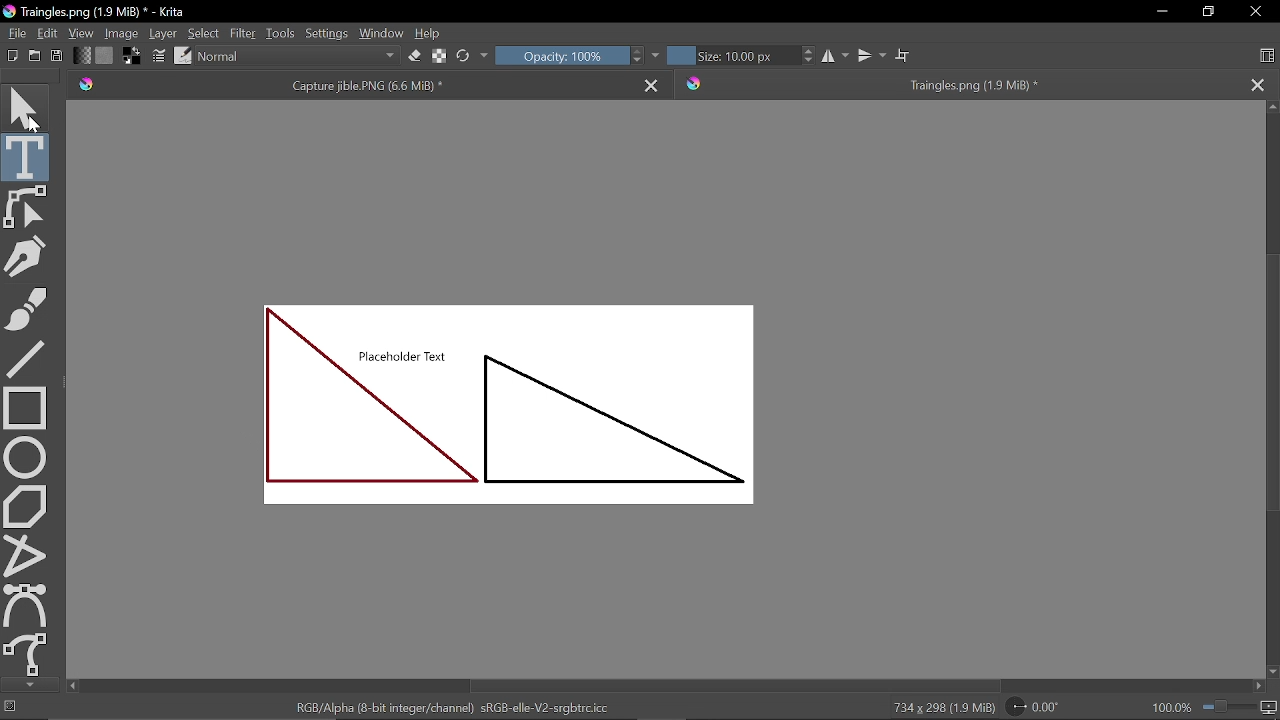 This screenshot has height=720, width=1280. What do you see at coordinates (874, 53) in the screenshot?
I see `Vertical mirror` at bounding box center [874, 53].